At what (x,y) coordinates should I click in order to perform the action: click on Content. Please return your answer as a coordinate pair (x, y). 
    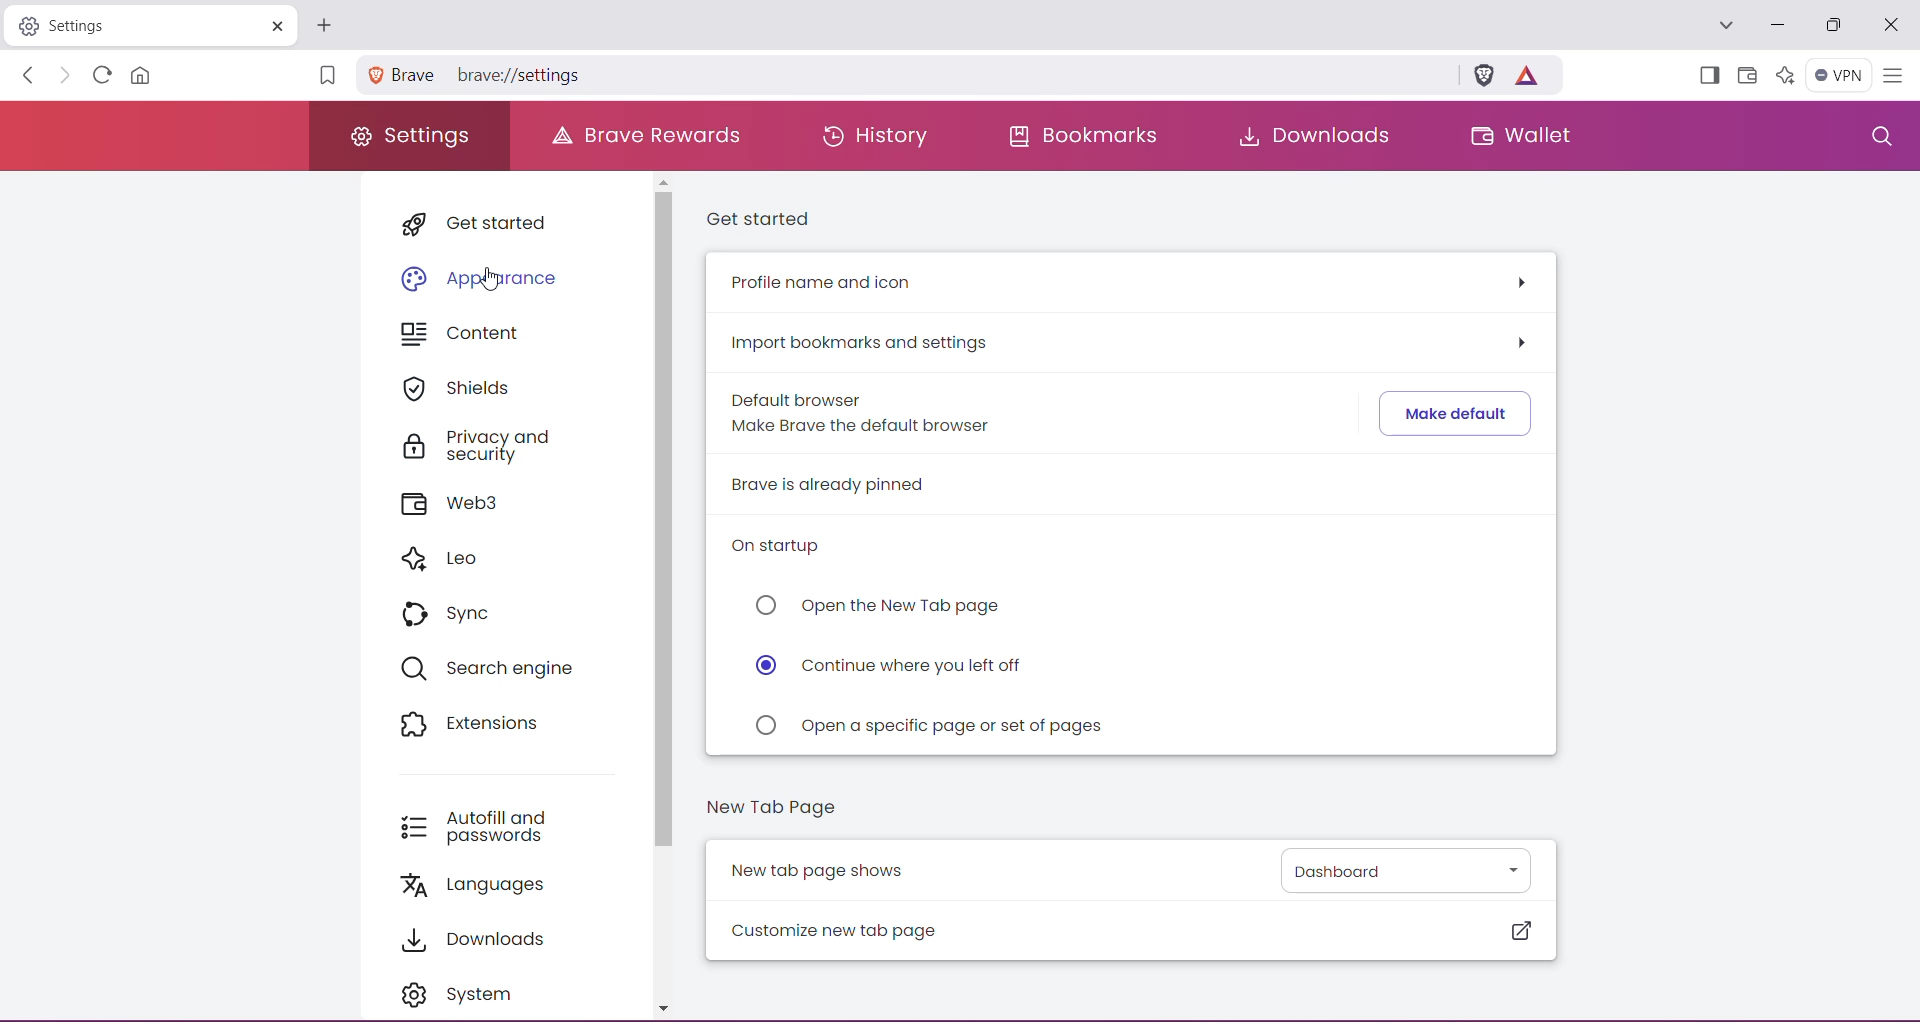
    Looking at the image, I should click on (461, 335).